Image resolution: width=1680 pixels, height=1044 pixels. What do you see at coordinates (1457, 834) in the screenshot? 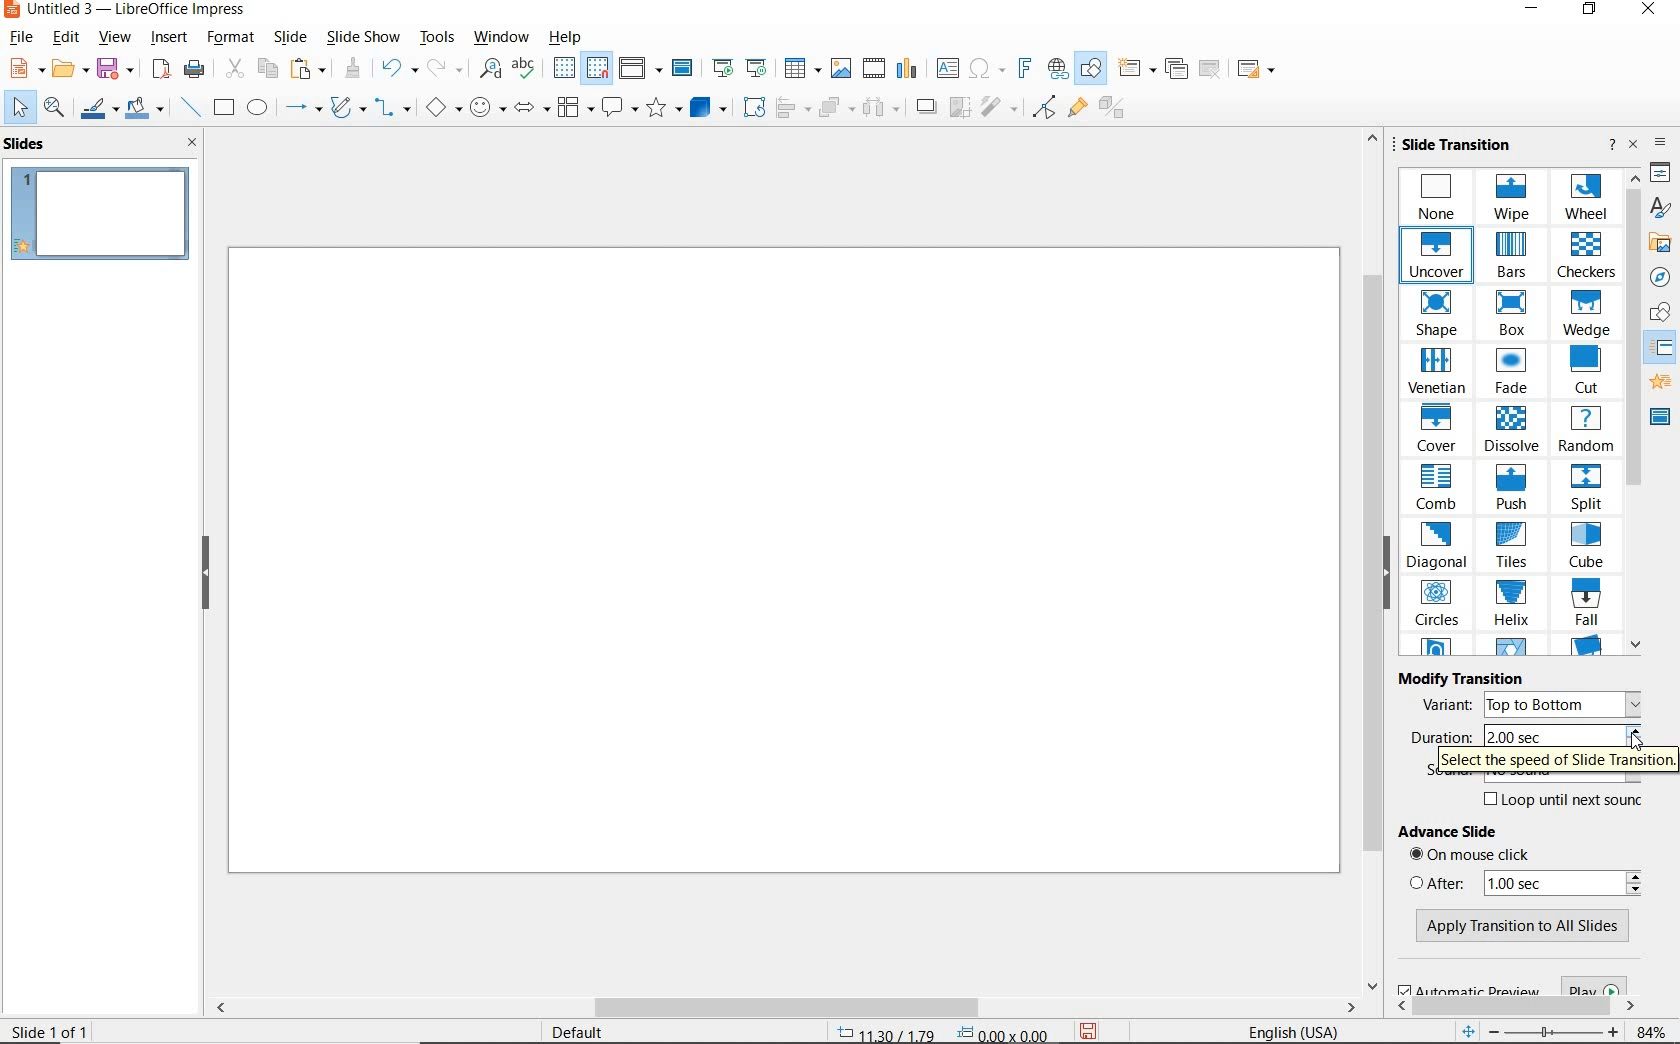
I see `ADVANCE SLIDE` at bounding box center [1457, 834].